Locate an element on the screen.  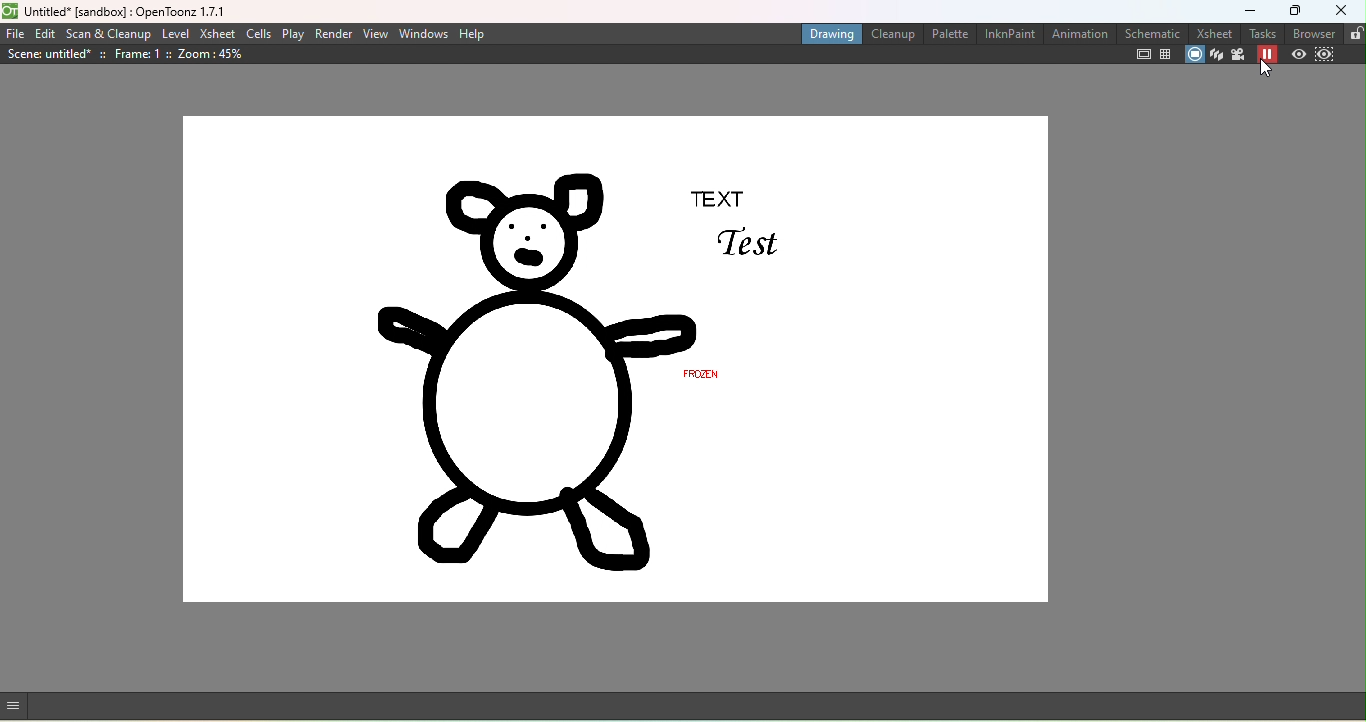
Field guide is located at coordinates (1166, 55).